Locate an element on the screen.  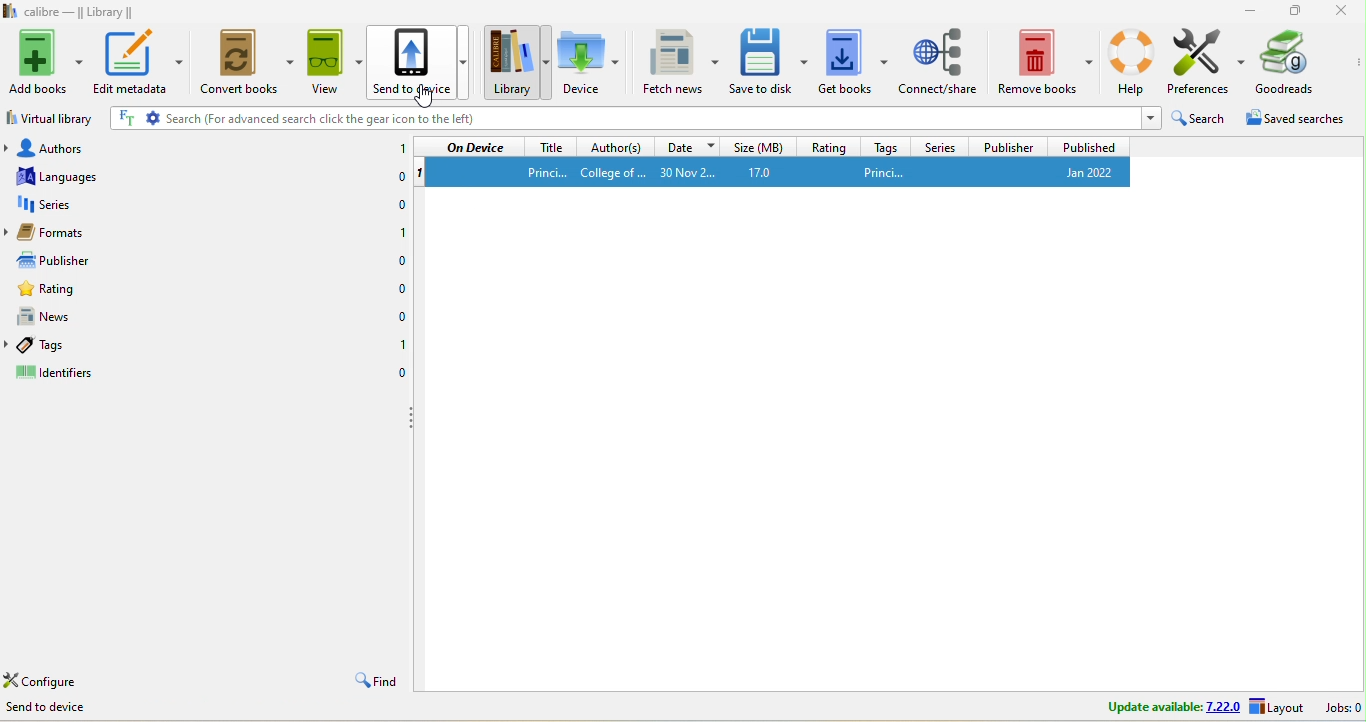
find is located at coordinates (371, 681).